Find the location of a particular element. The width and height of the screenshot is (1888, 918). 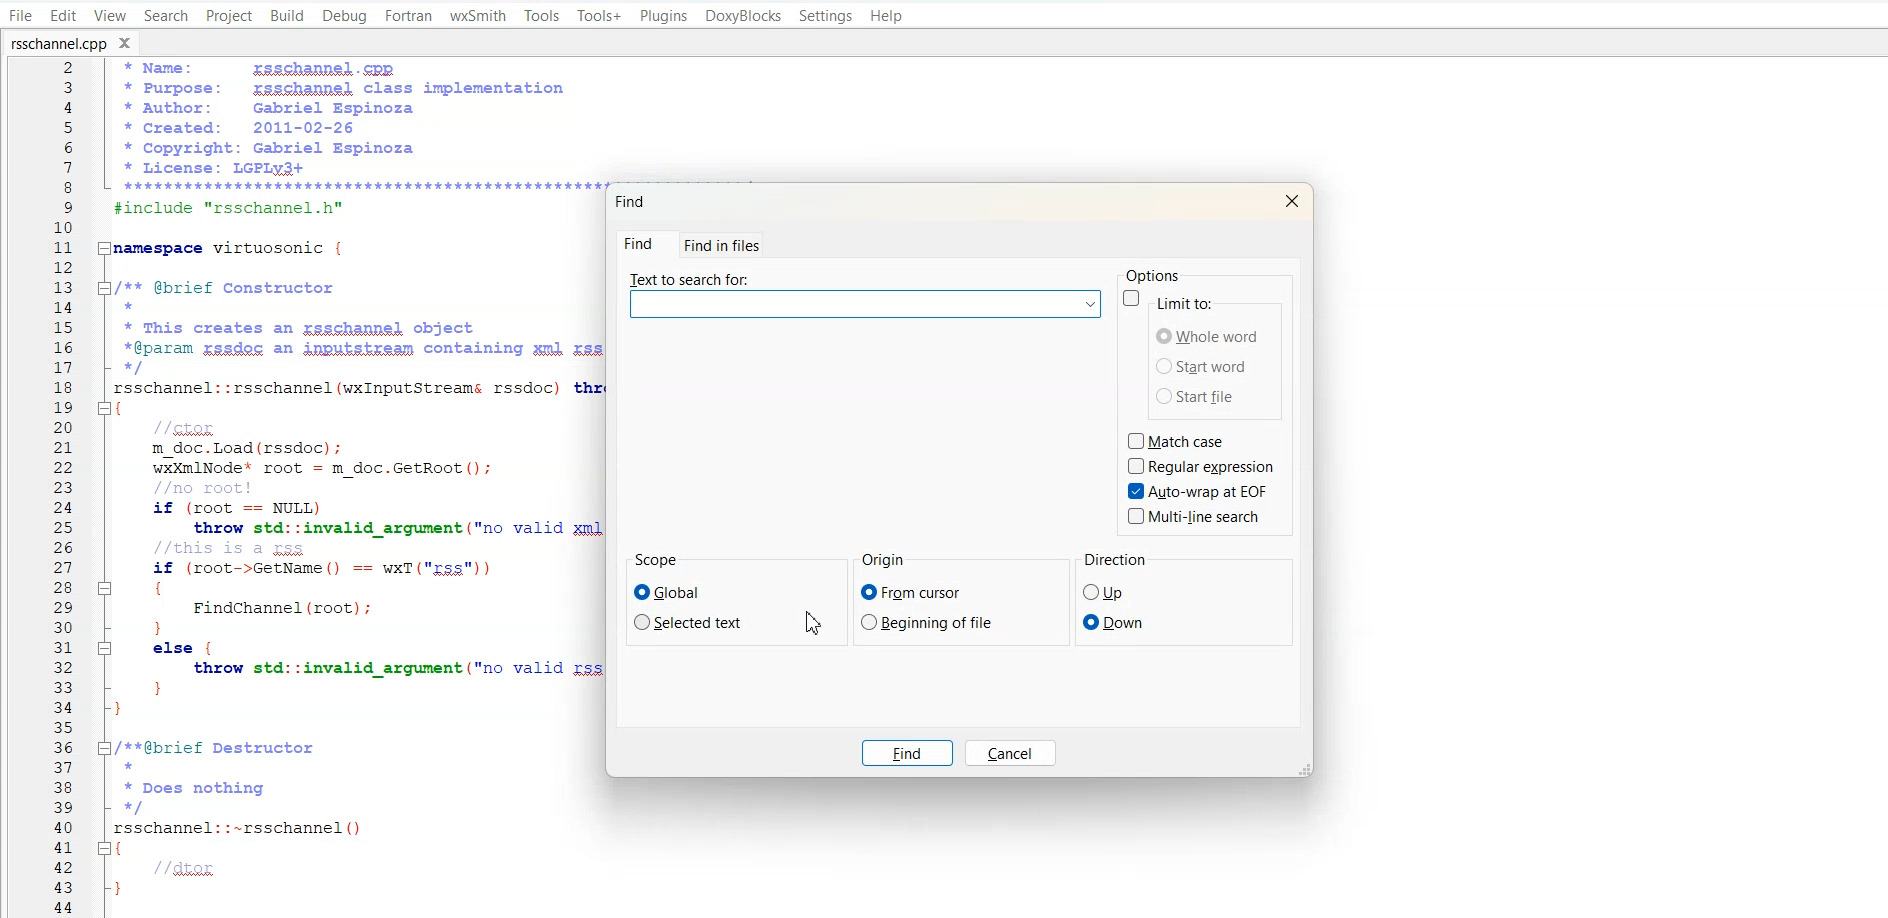

Text to search for is located at coordinates (865, 296).